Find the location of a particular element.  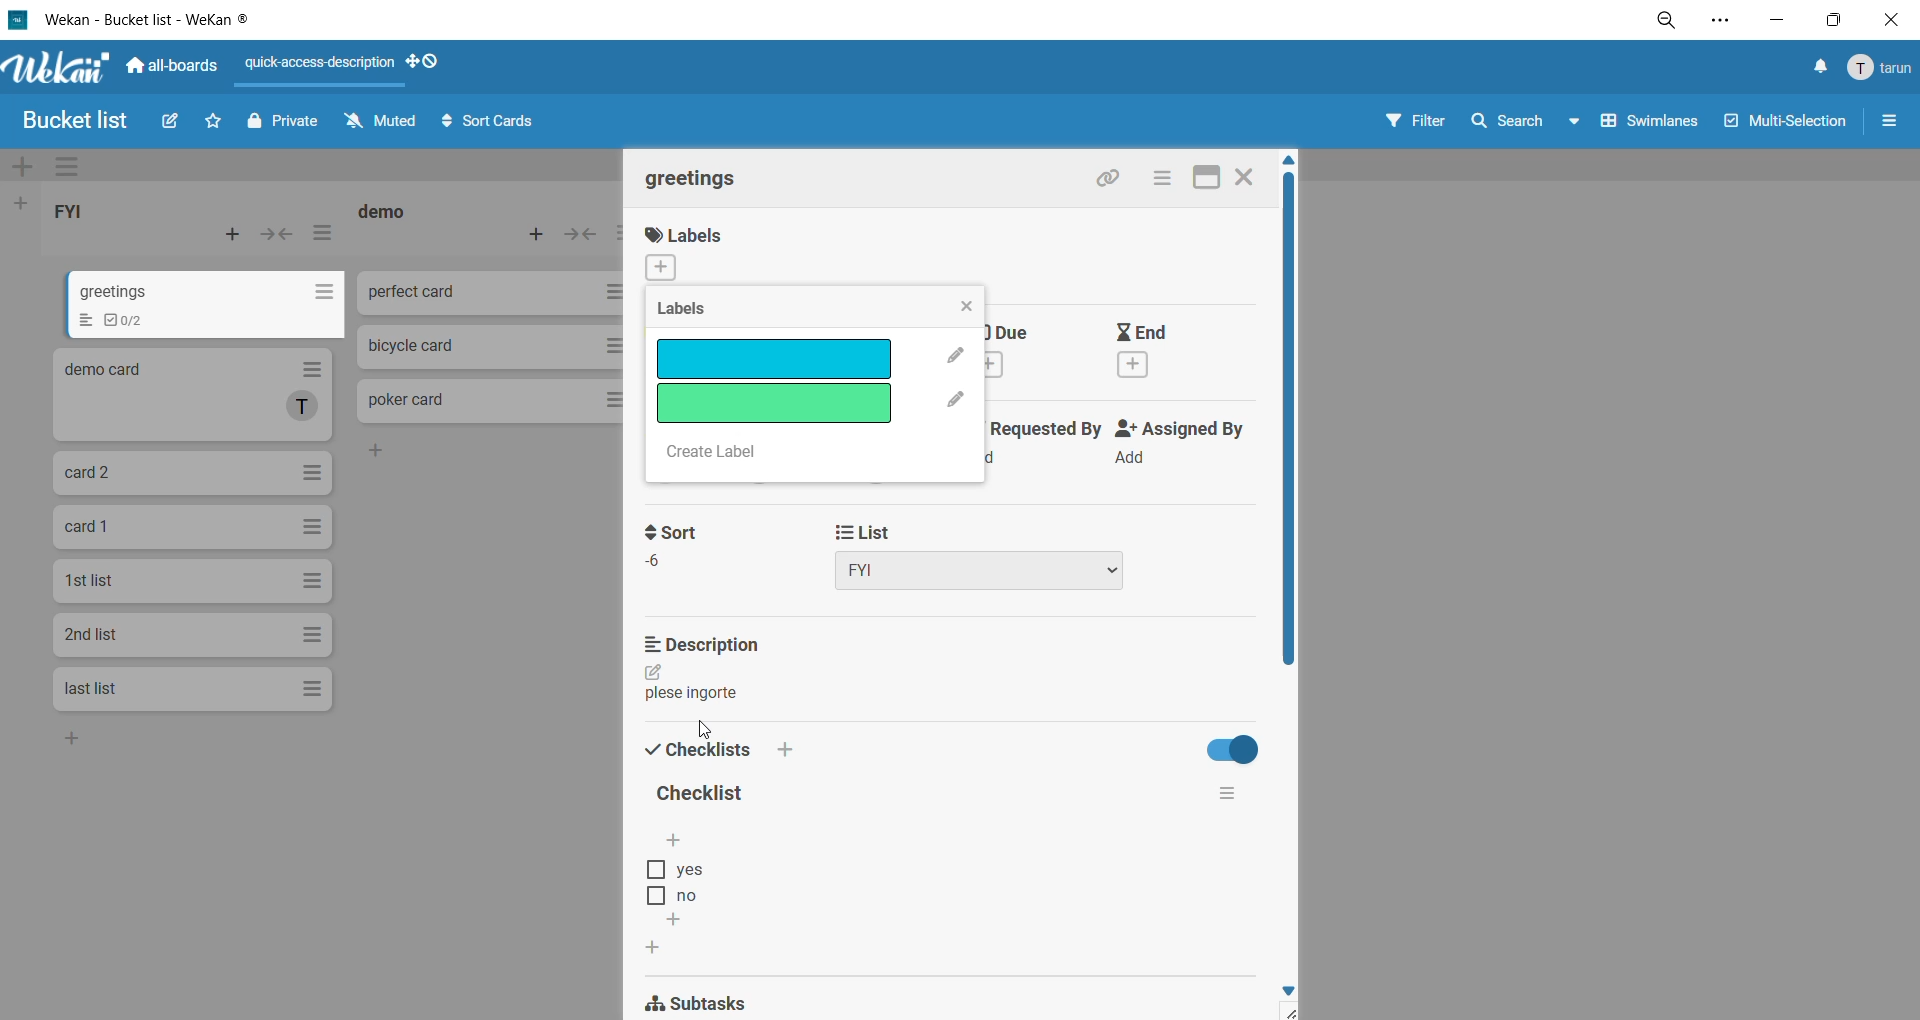

filter is located at coordinates (1411, 122).